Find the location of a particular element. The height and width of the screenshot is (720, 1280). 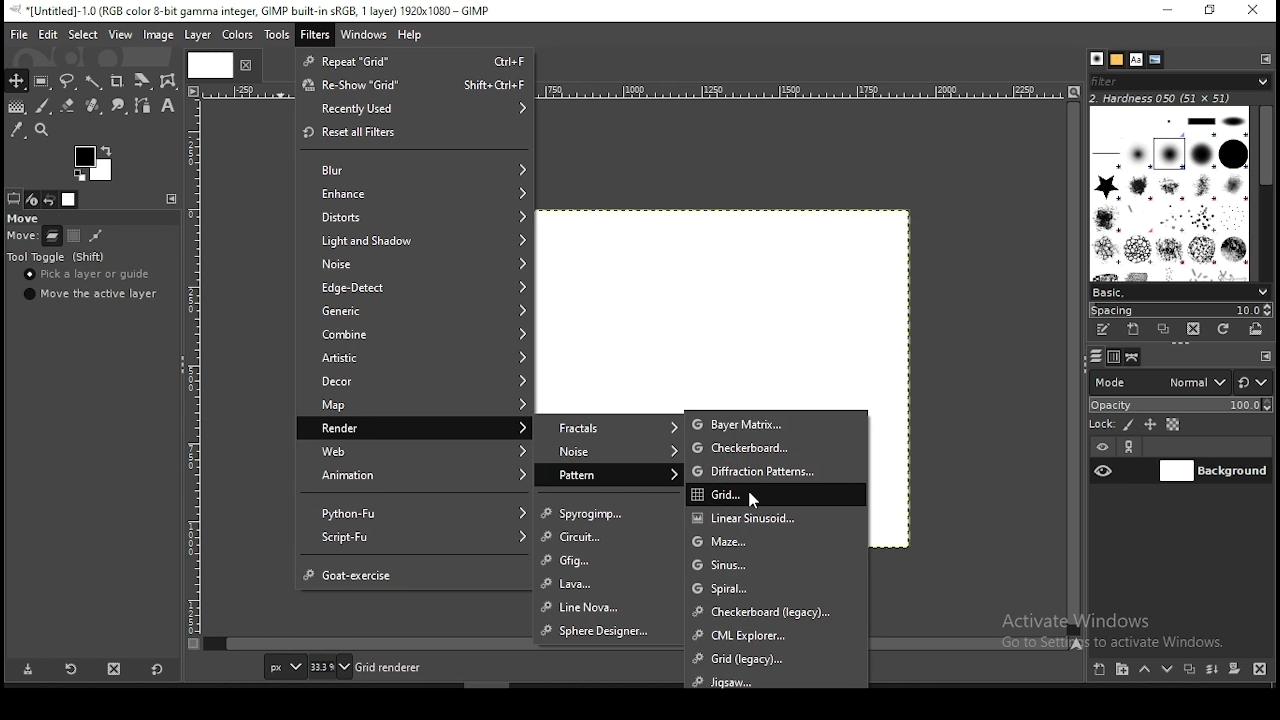

save tool preset is located at coordinates (27, 670).